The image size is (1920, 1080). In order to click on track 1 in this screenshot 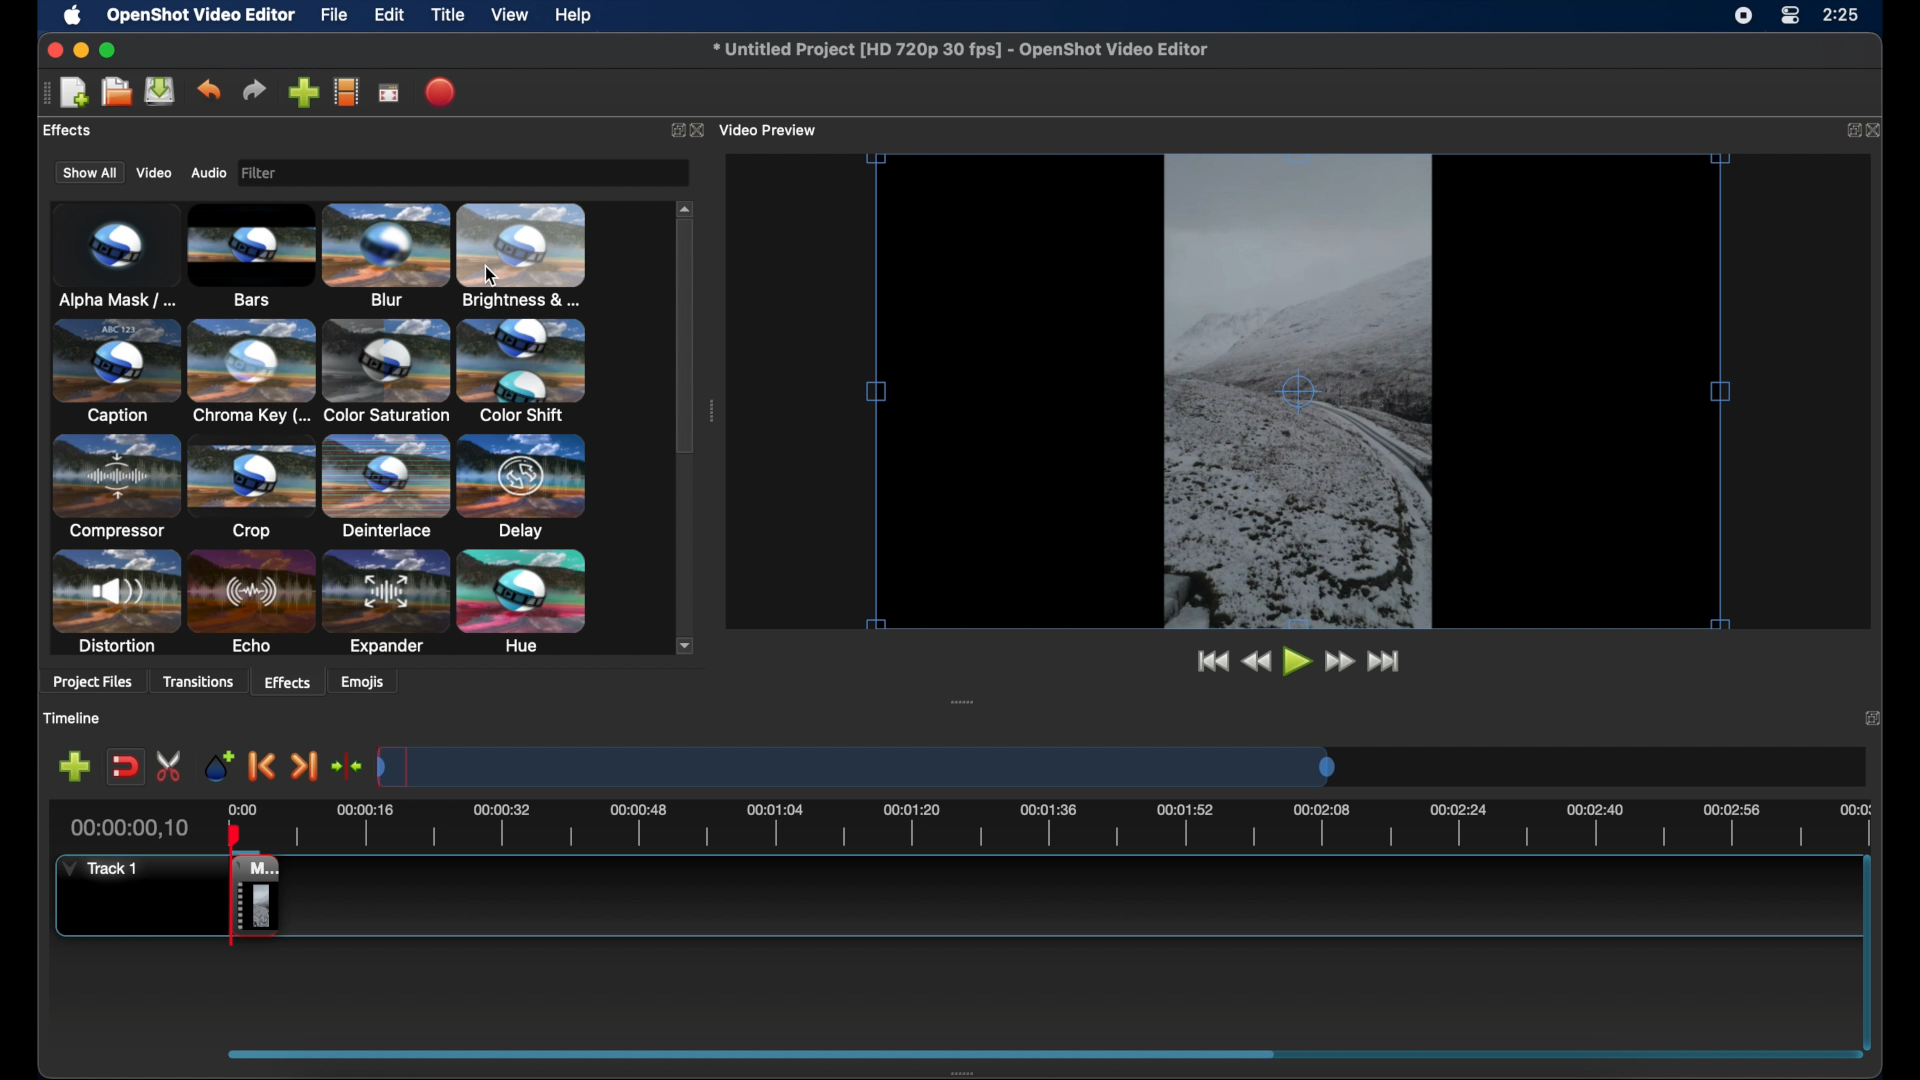, I will do `click(98, 870)`.